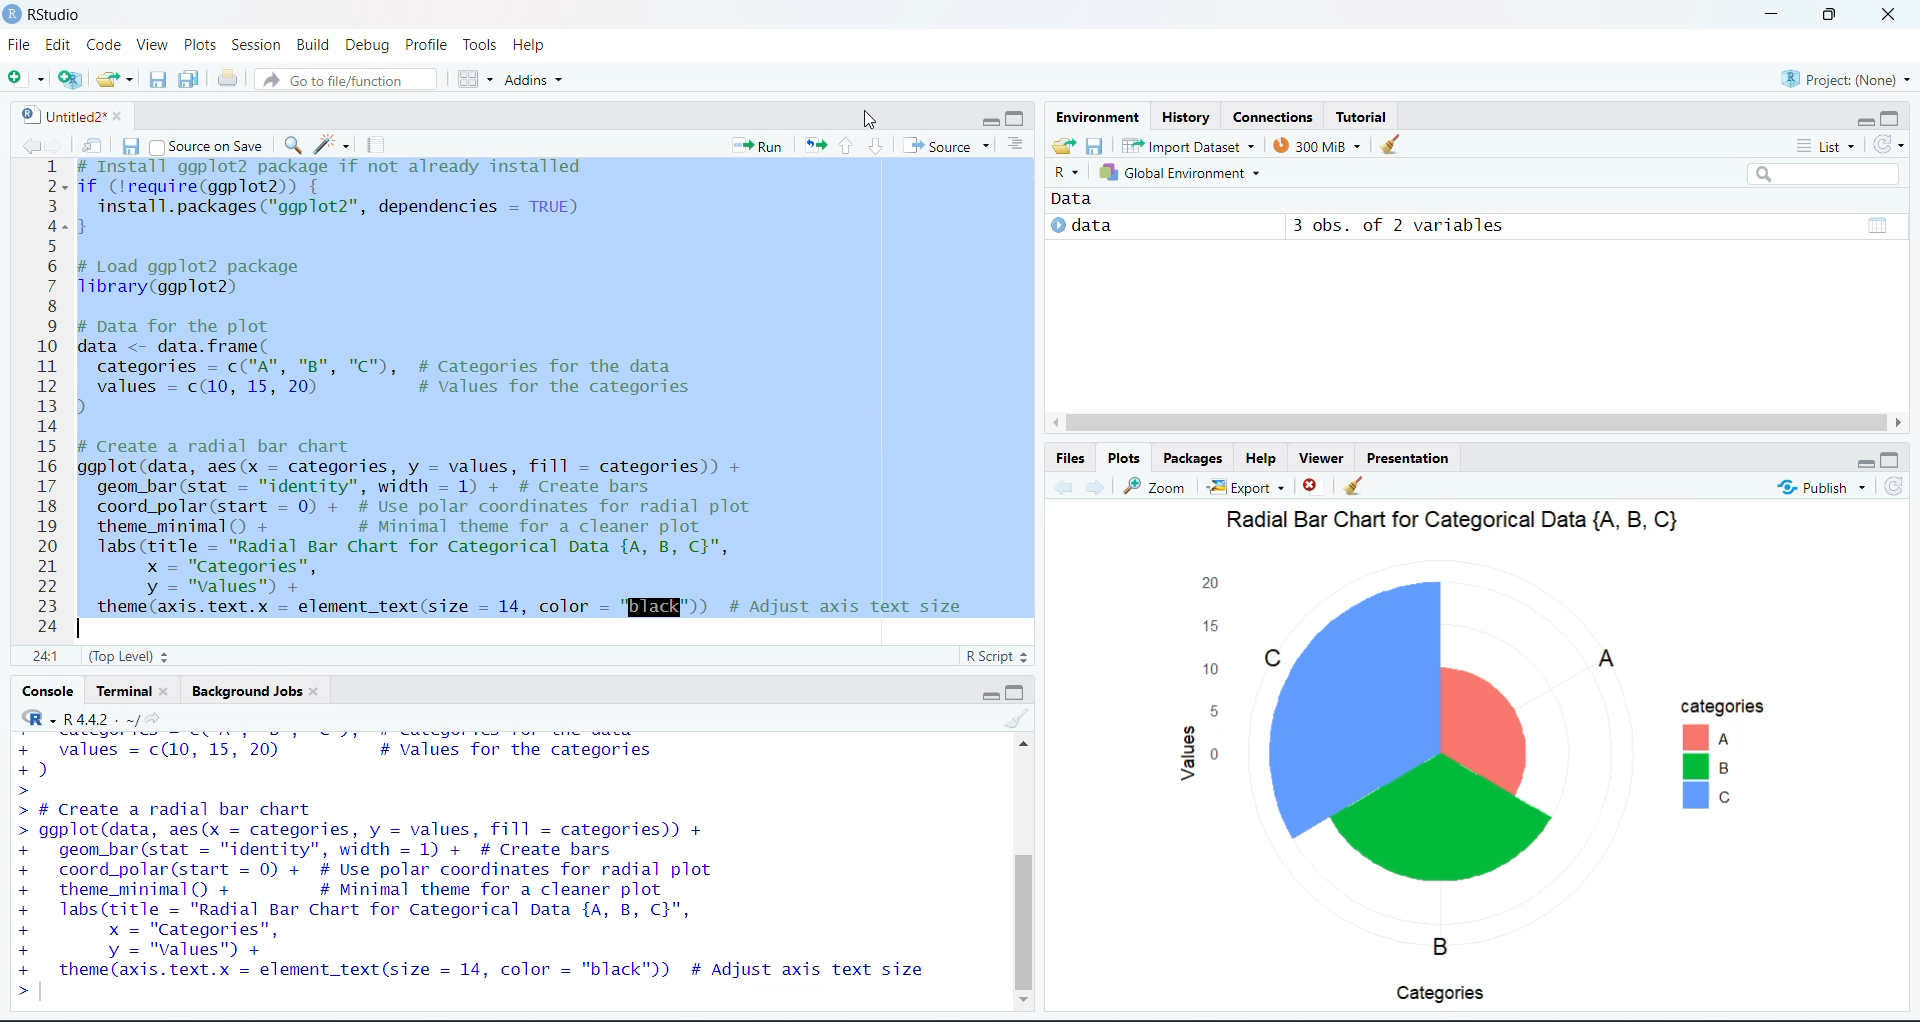  Describe the element at coordinates (1891, 147) in the screenshot. I see `refresh` at that location.